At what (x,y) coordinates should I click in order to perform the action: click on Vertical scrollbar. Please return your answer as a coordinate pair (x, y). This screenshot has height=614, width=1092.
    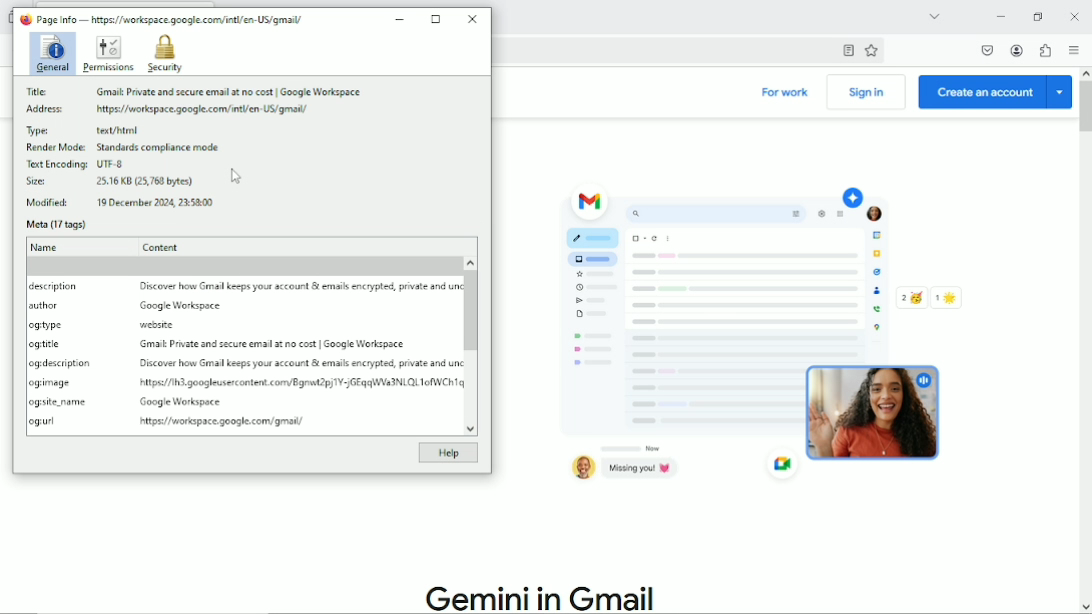
    Looking at the image, I should click on (1085, 109).